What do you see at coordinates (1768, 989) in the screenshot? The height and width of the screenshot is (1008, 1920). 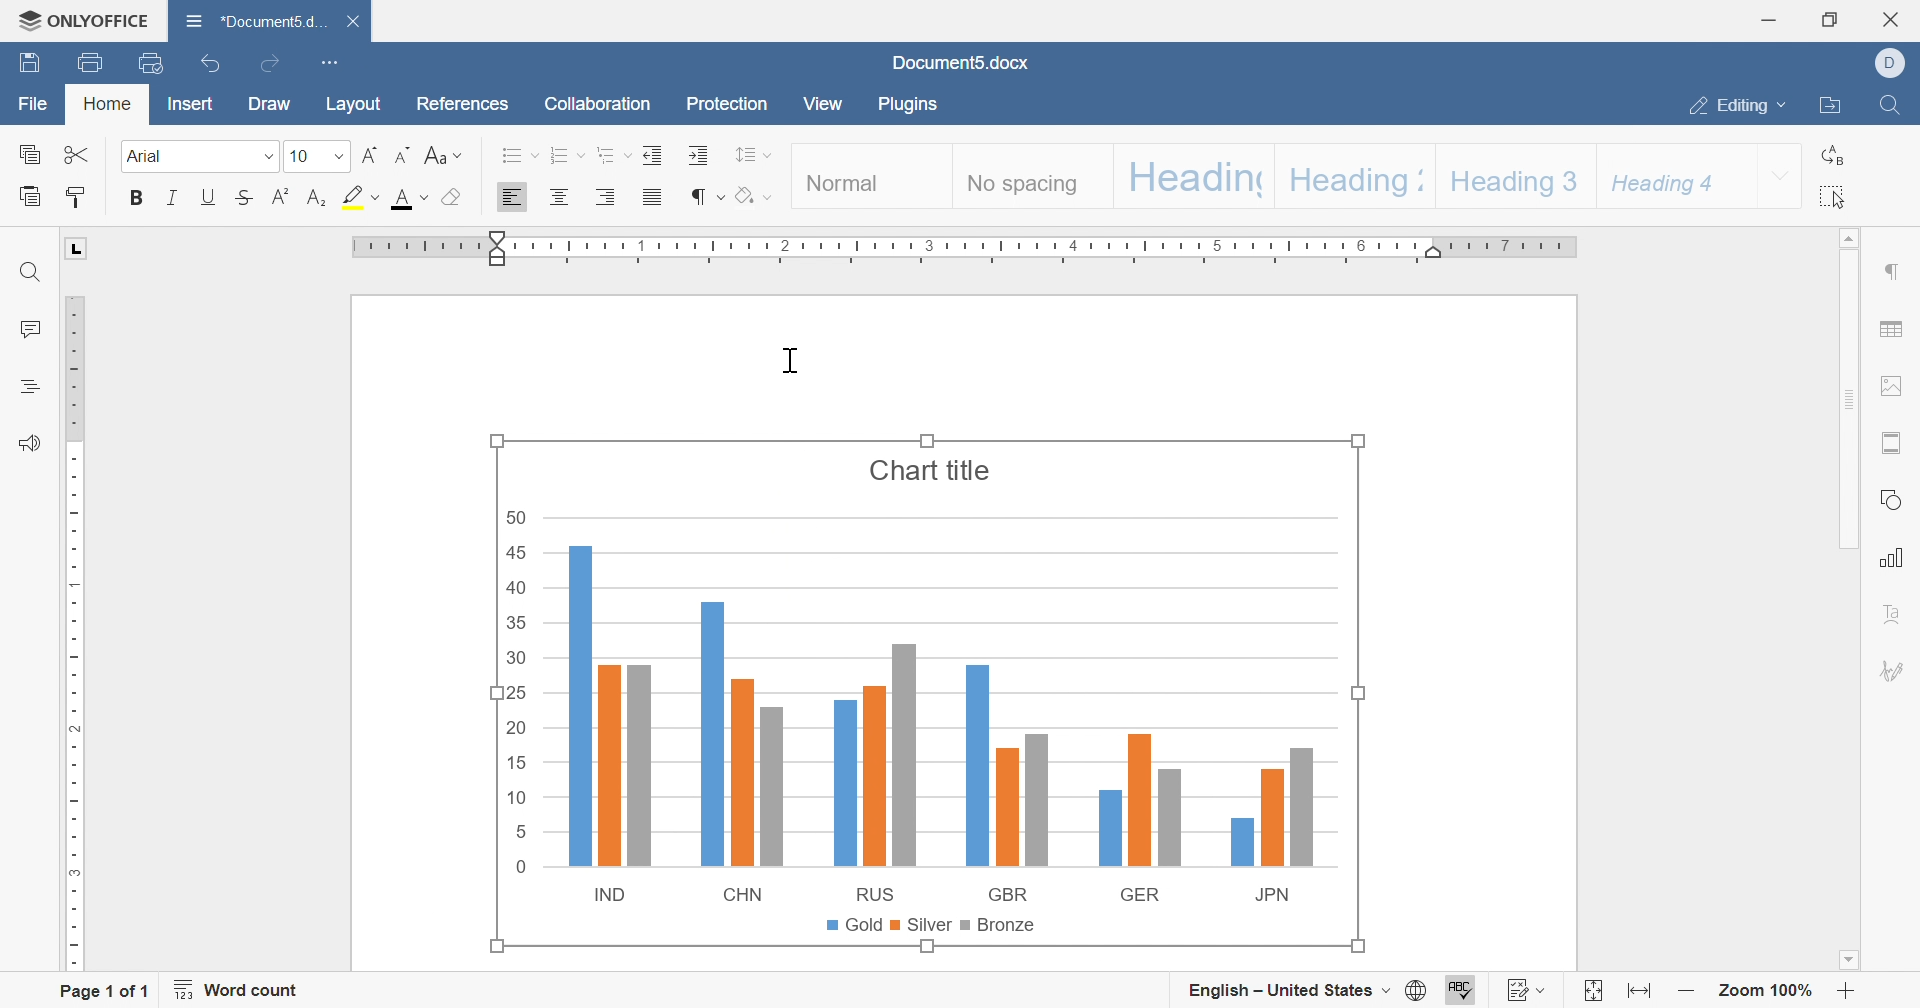 I see `zoom 100%` at bounding box center [1768, 989].